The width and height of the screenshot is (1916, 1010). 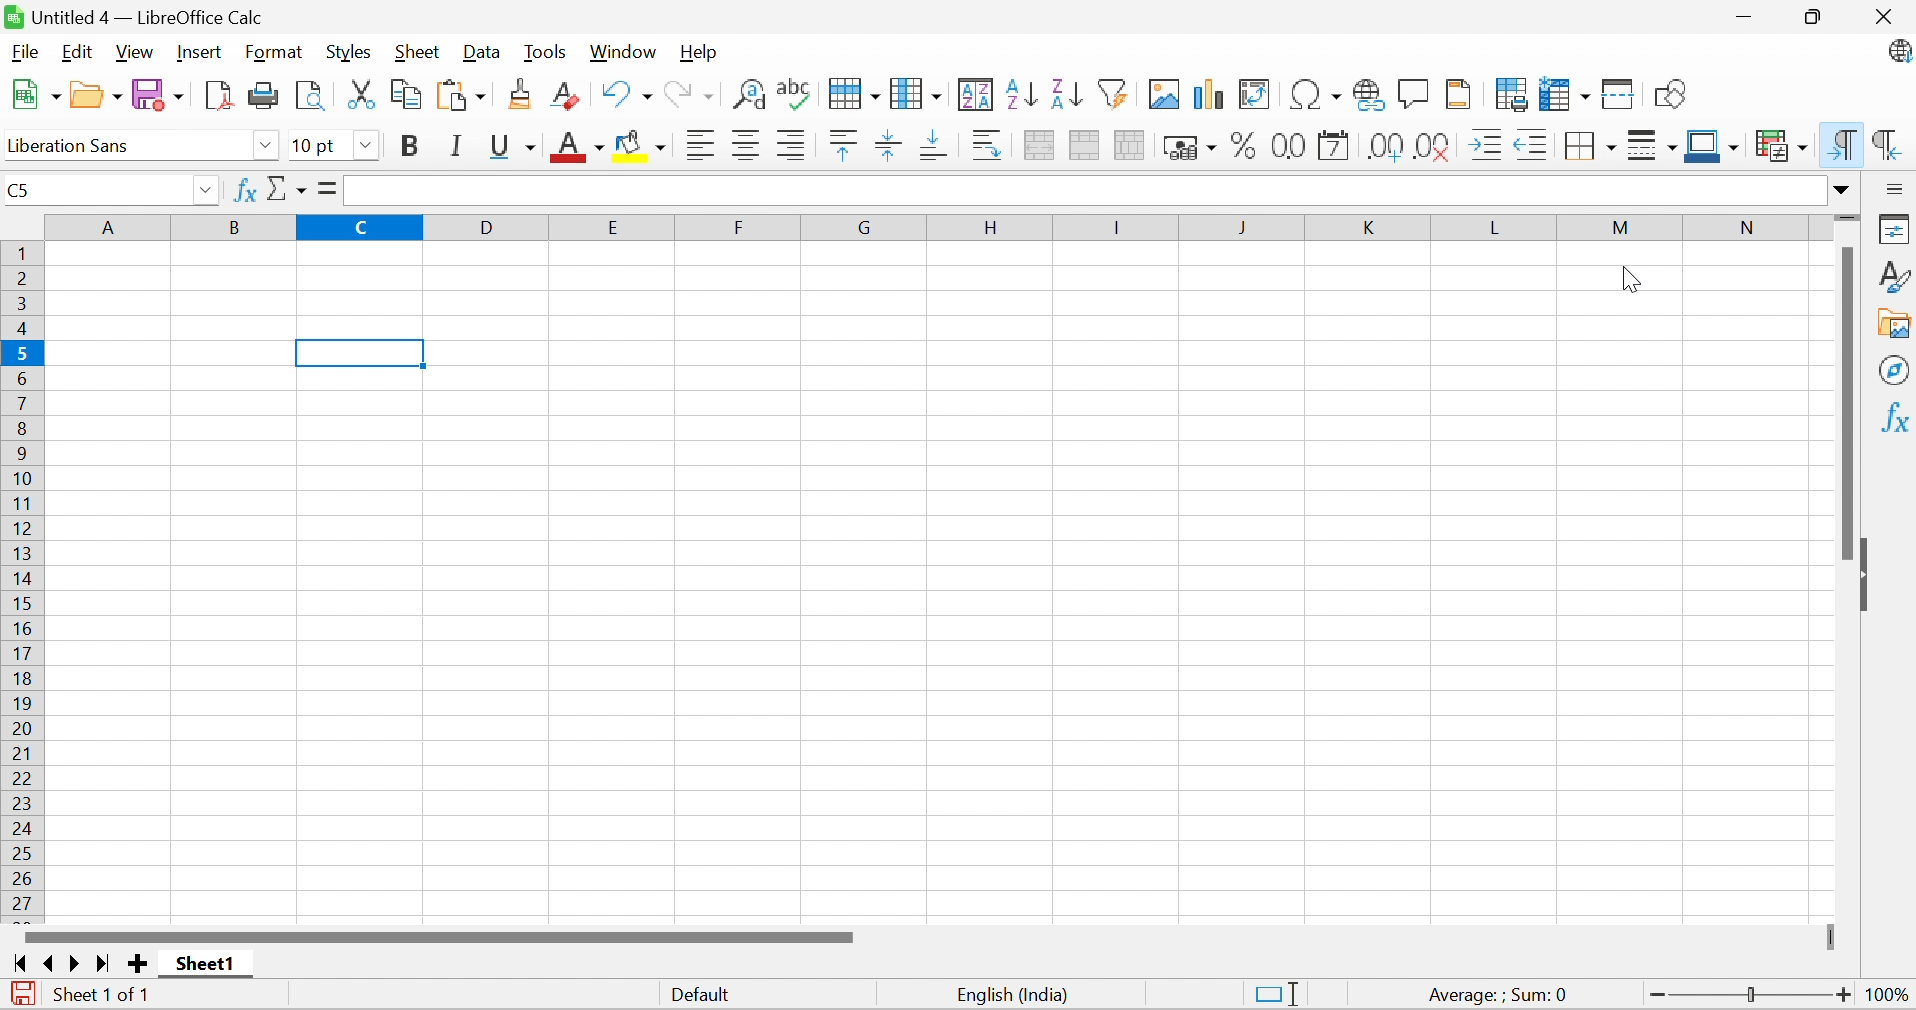 What do you see at coordinates (438, 936) in the screenshot?
I see `Scroll bar` at bounding box center [438, 936].